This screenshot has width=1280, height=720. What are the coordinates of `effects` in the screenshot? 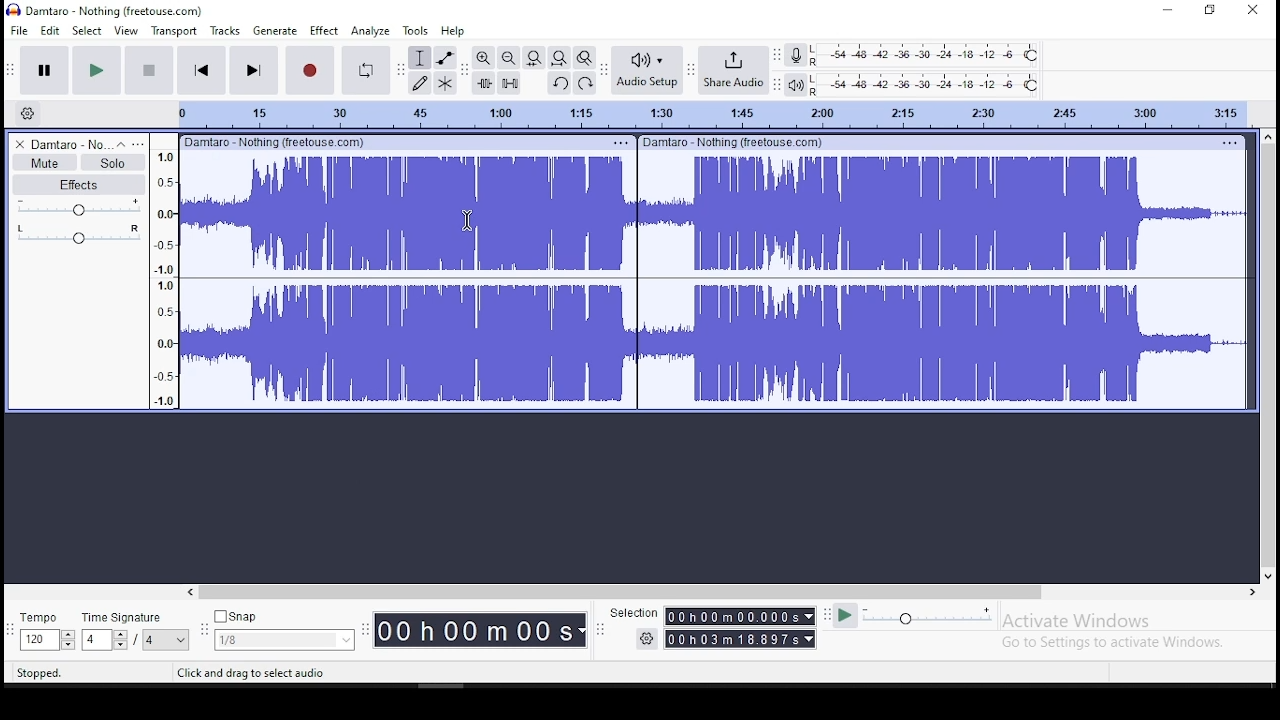 It's located at (78, 185).